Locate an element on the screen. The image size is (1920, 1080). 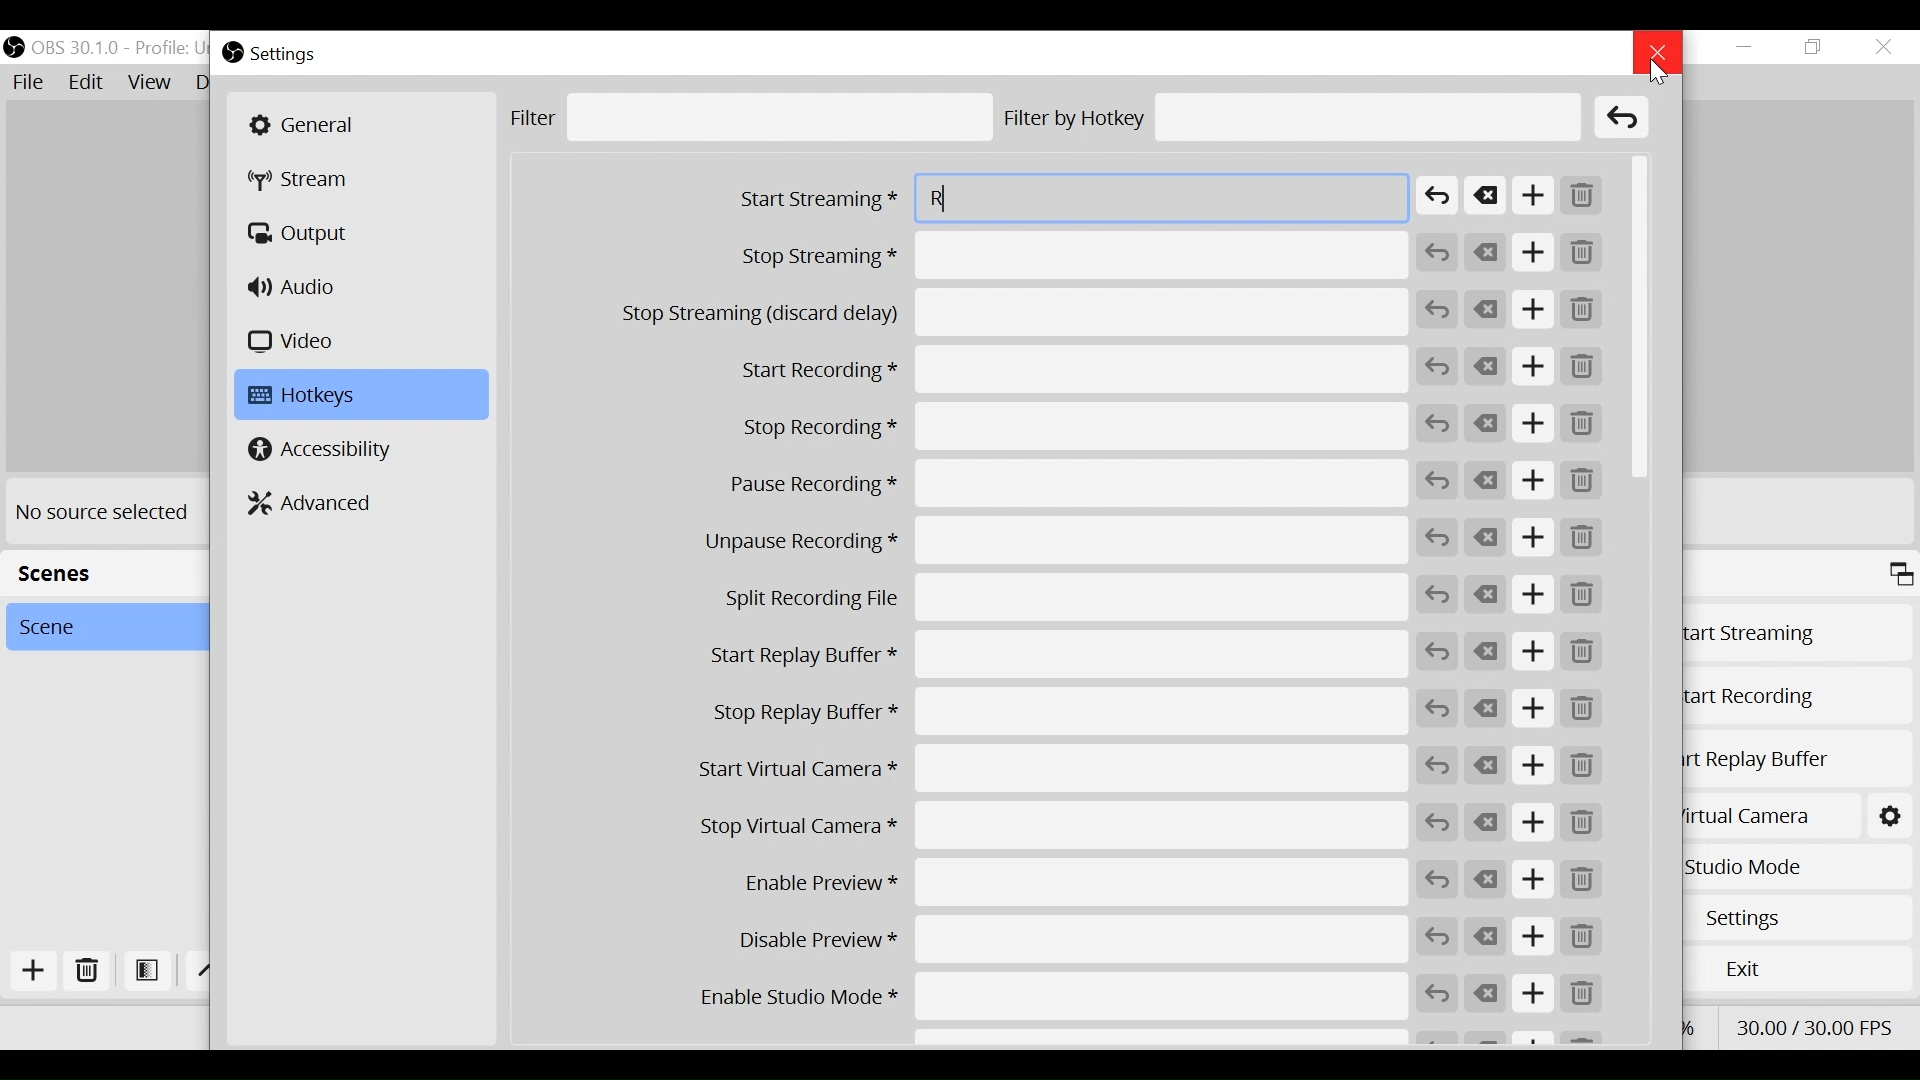
File is located at coordinates (31, 83).